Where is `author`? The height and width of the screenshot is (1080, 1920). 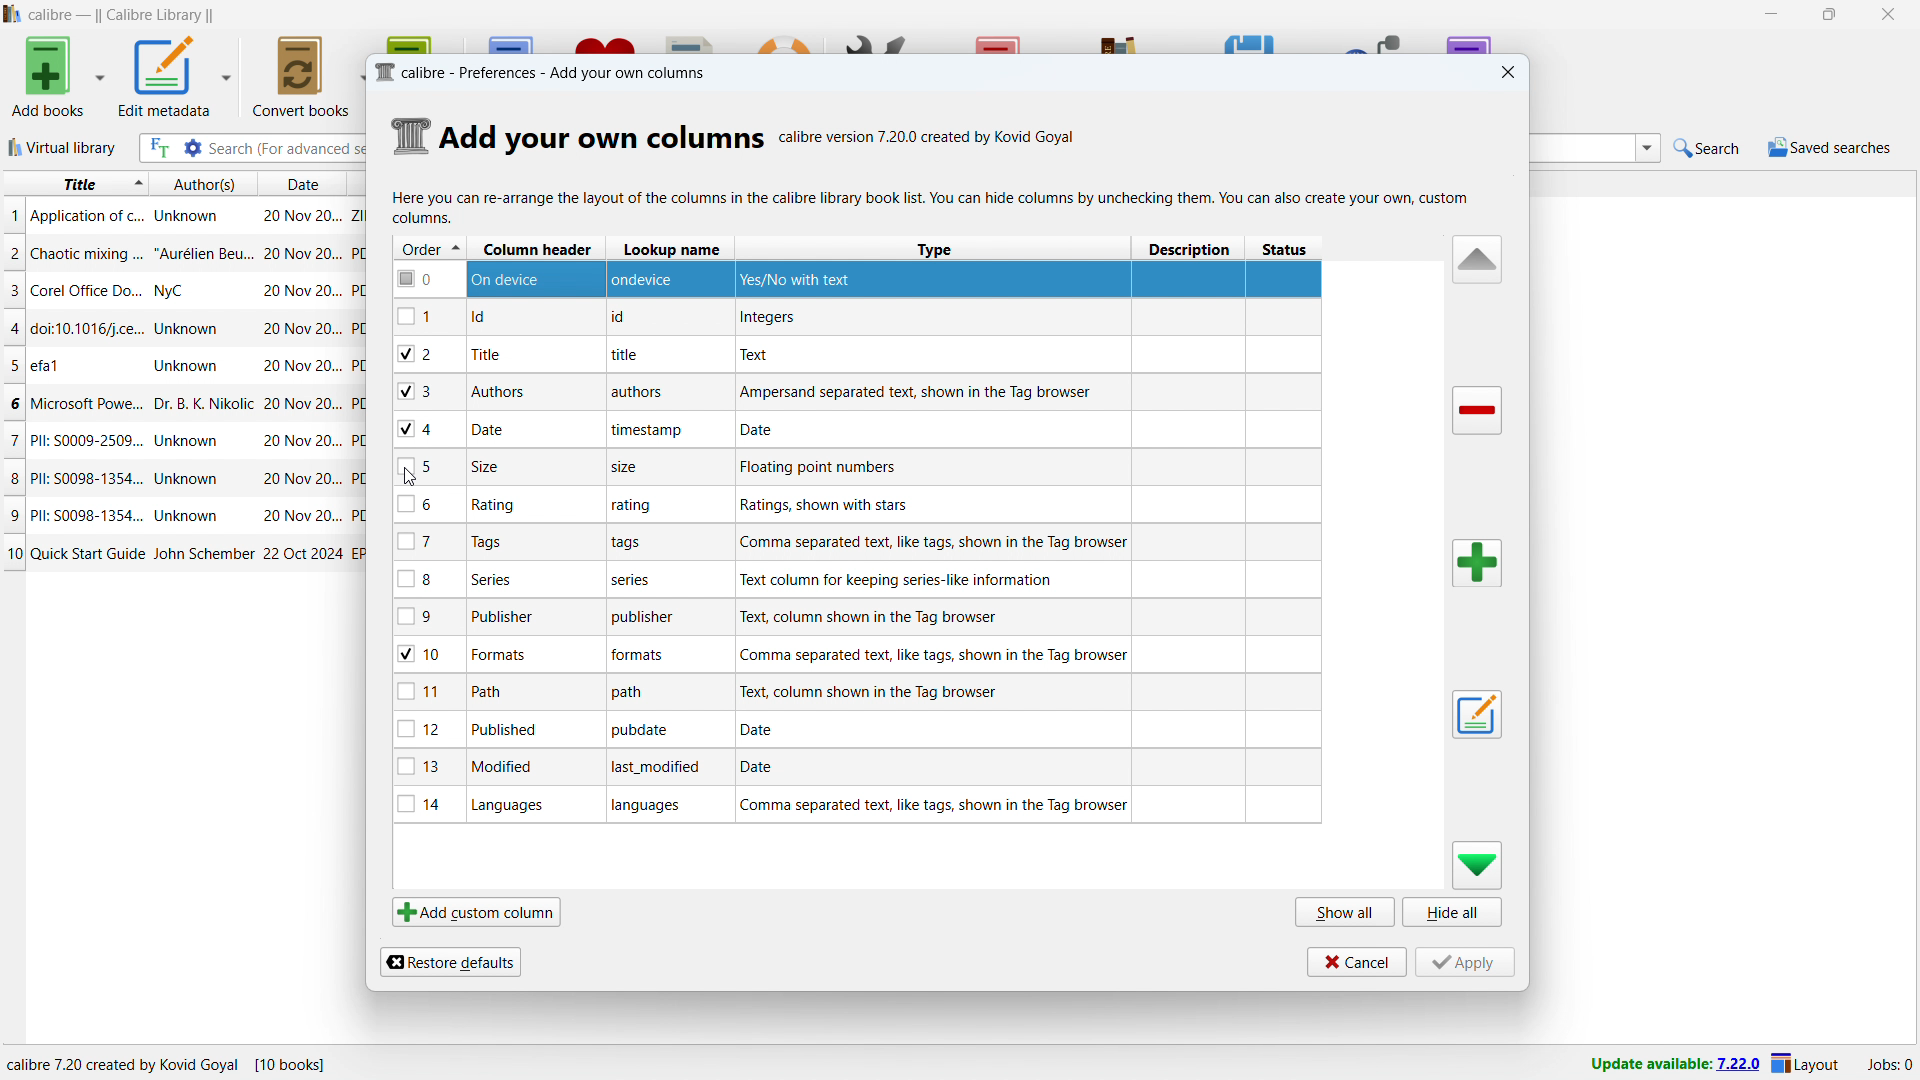 author is located at coordinates (204, 253).